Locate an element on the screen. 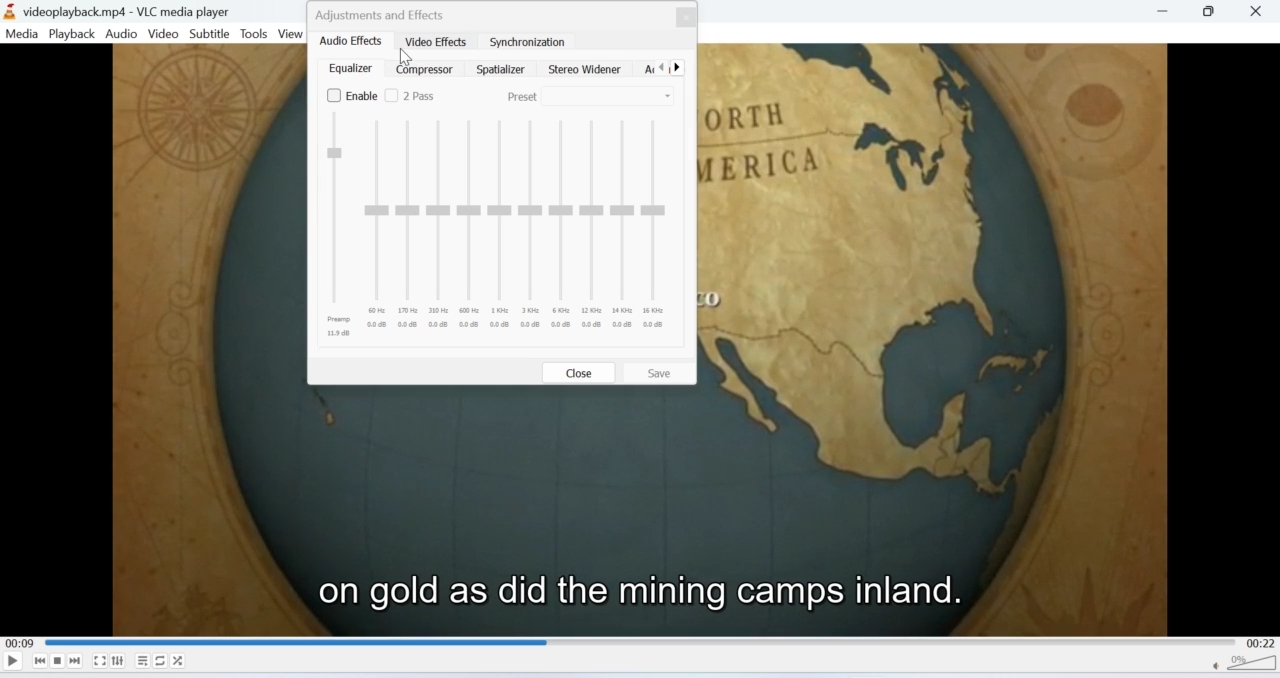 The image size is (1280, 678). Subtitle is located at coordinates (210, 33).